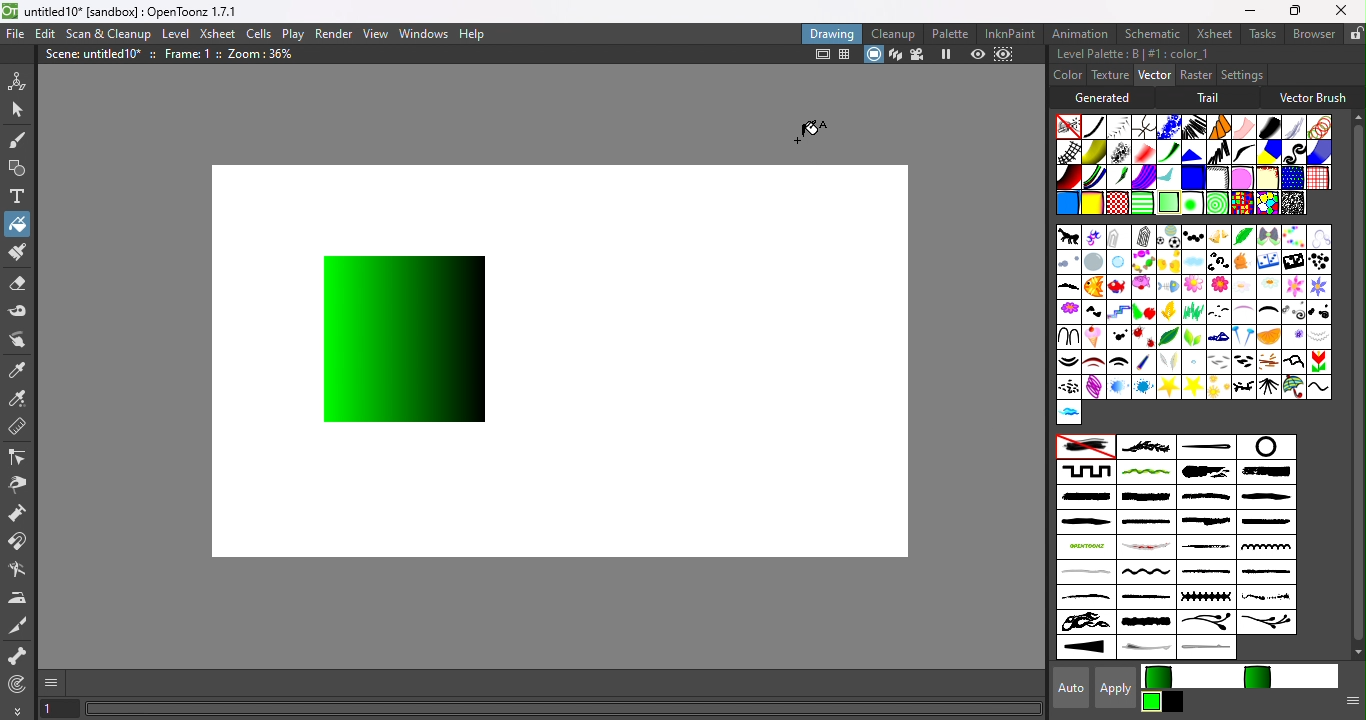 The height and width of the screenshot is (720, 1366). What do you see at coordinates (1294, 336) in the screenshot?
I see `Pansee` at bounding box center [1294, 336].